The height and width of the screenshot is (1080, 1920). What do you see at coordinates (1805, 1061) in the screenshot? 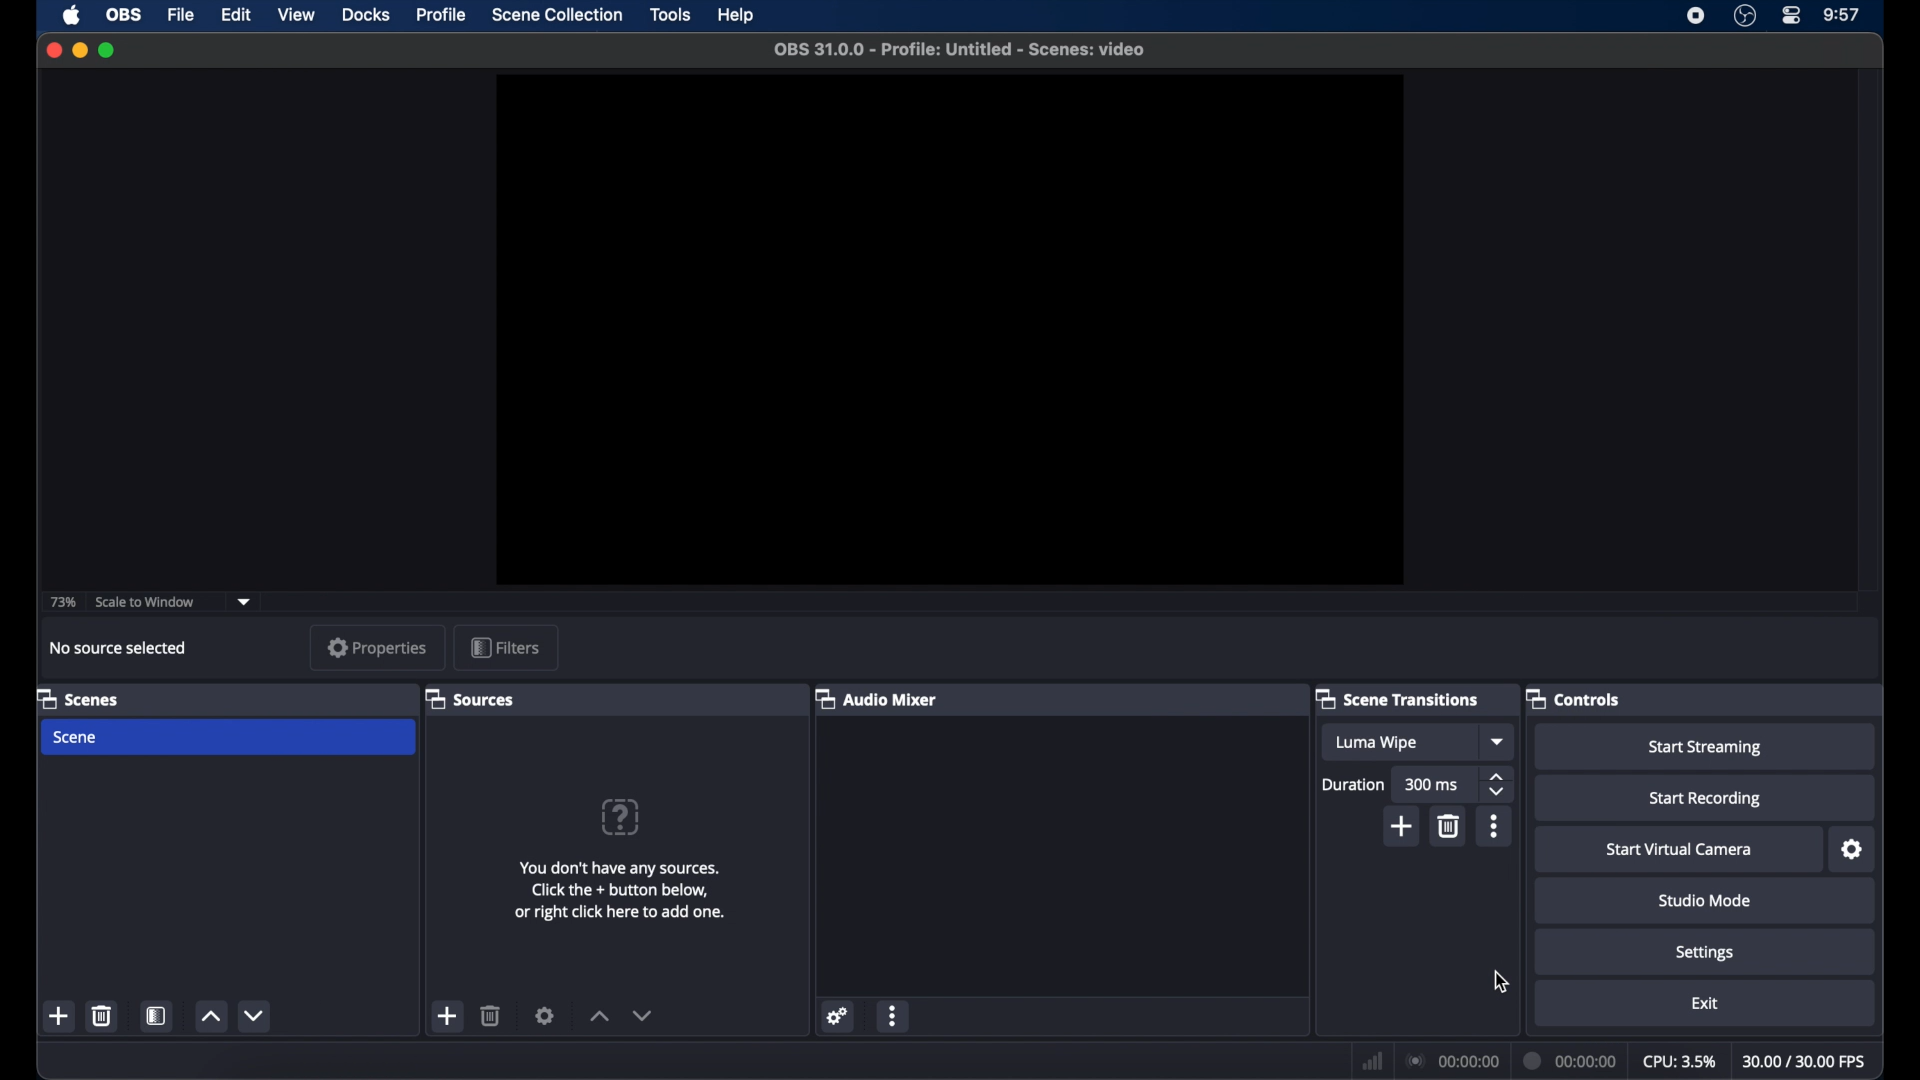
I see `fps` at bounding box center [1805, 1061].